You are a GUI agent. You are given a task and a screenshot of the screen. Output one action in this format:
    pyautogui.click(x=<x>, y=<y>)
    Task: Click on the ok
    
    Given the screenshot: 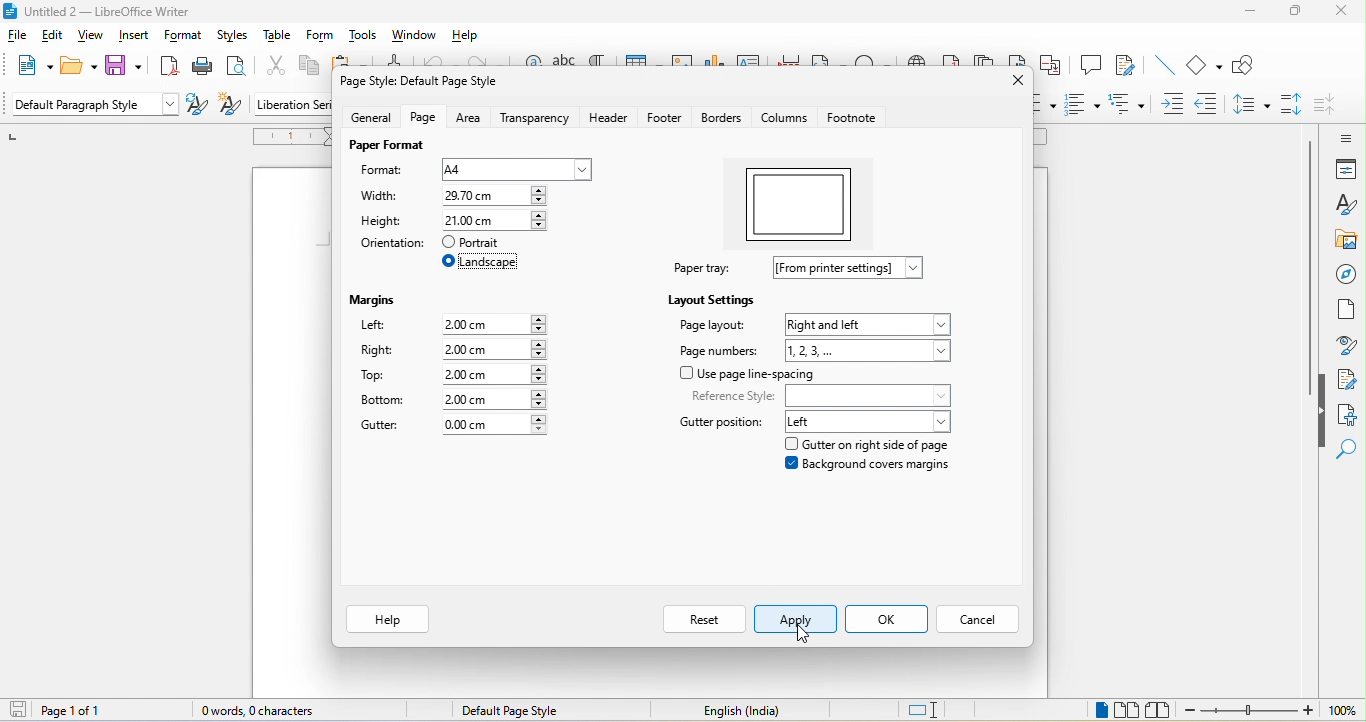 What is the action you would take?
    pyautogui.click(x=887, y=619)
    